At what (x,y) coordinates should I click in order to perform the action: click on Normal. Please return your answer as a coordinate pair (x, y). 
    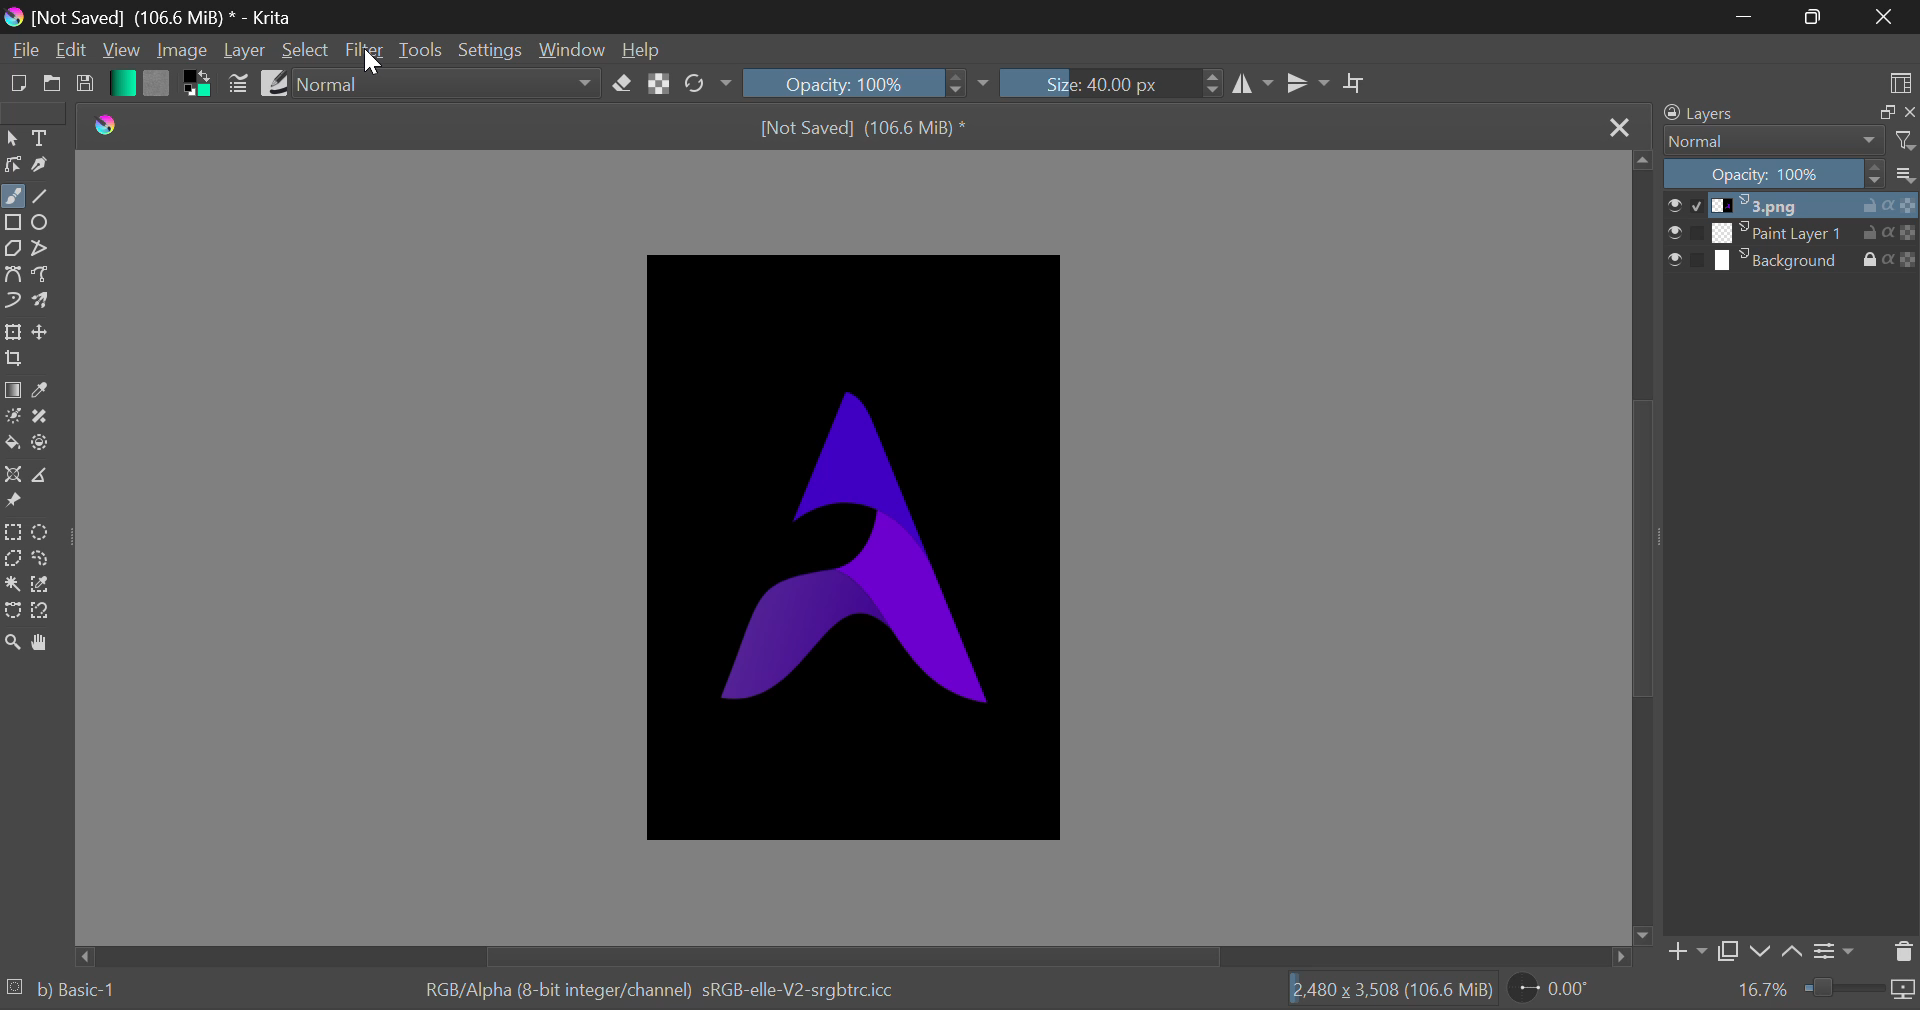
    Looking at the image, I should click on (1772, 141).